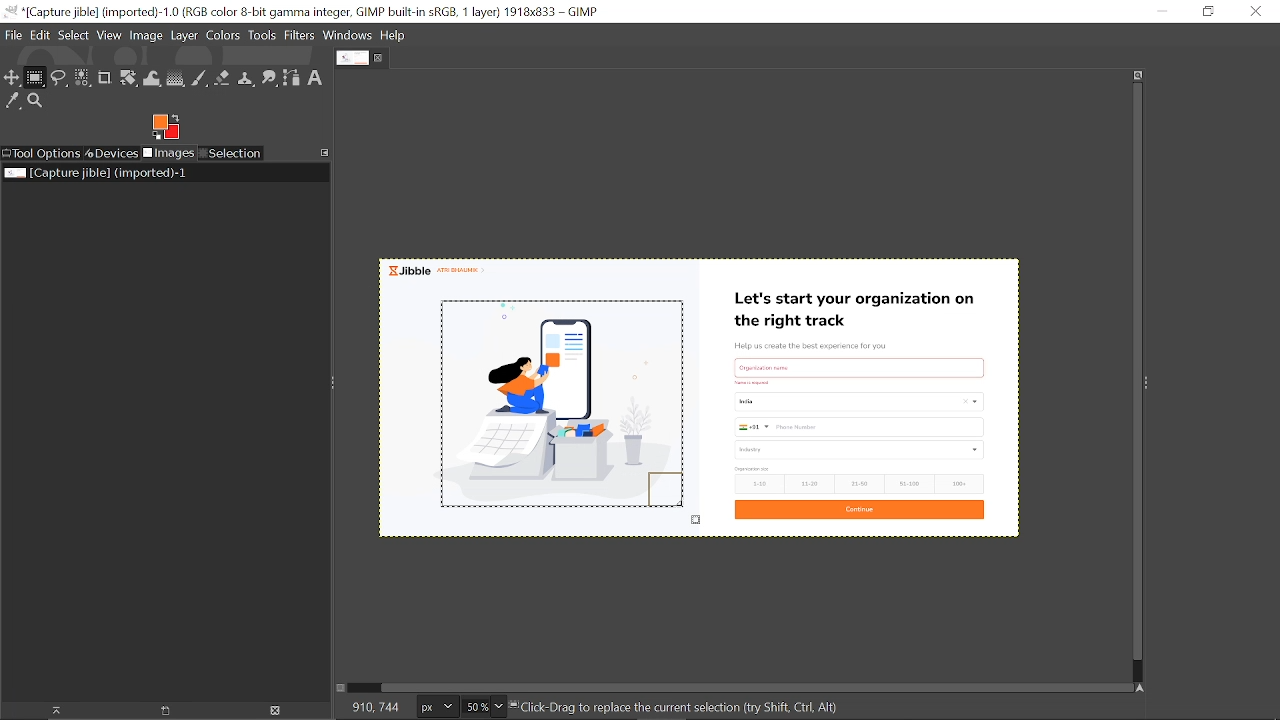 Image resolution: width=1280 pixels, height=720 pixels. I want to click on Current zoom, so click(474, 708).